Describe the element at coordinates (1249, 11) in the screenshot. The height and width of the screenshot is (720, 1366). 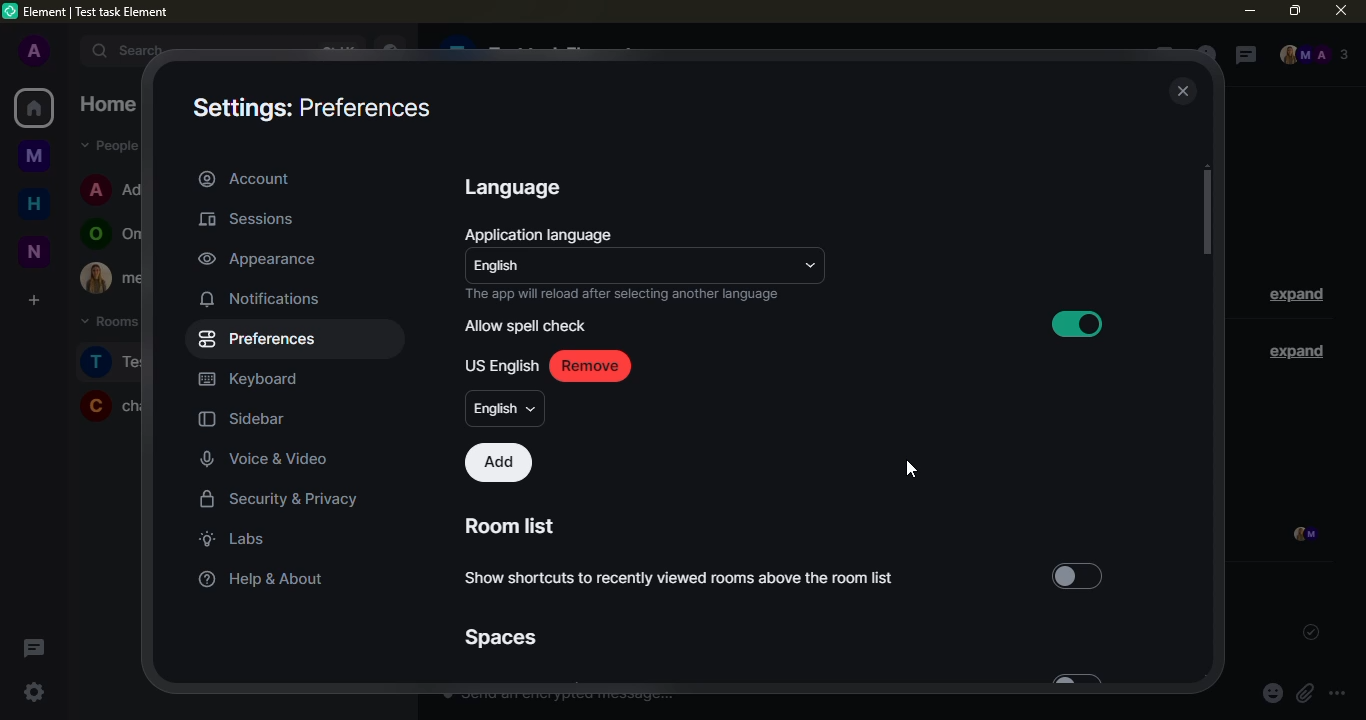
I see `minimize` at that location.